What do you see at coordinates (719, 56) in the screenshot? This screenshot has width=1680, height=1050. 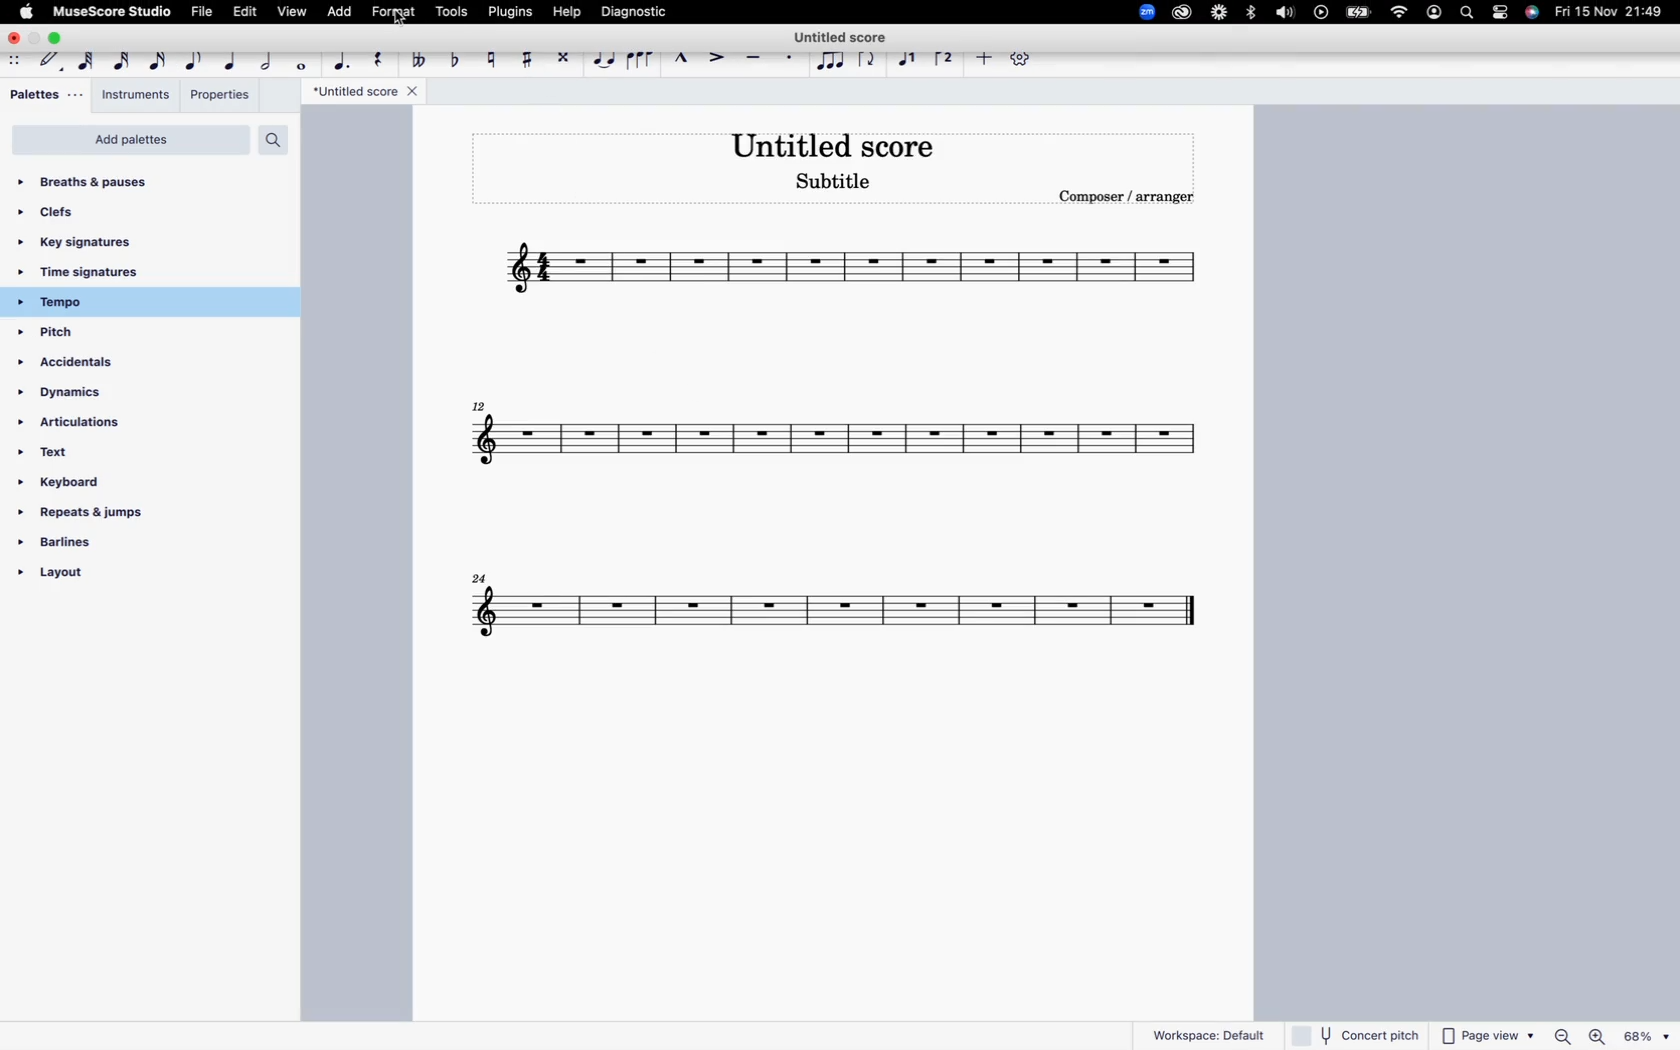 I see `accent` at bounding box center [719, 56].